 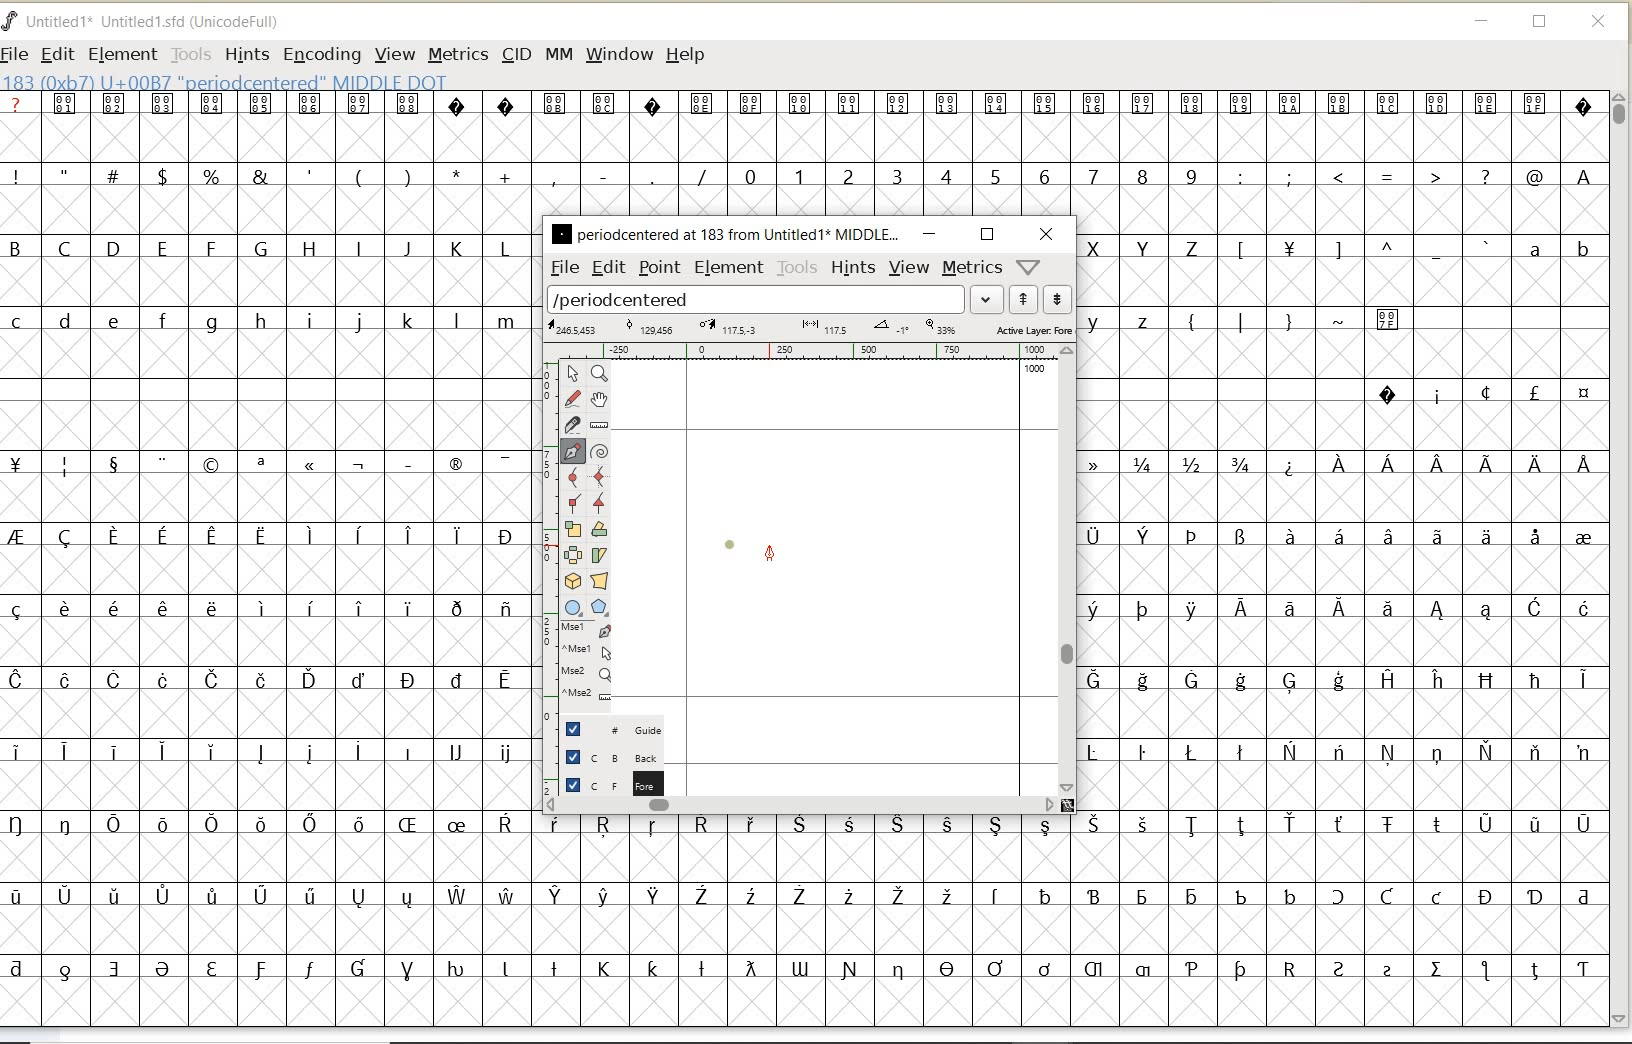 What do you see at coordinates (573, 450) in the screenshot?
I see `add a point, then drag out its control points` at bounding box center [573, 450].